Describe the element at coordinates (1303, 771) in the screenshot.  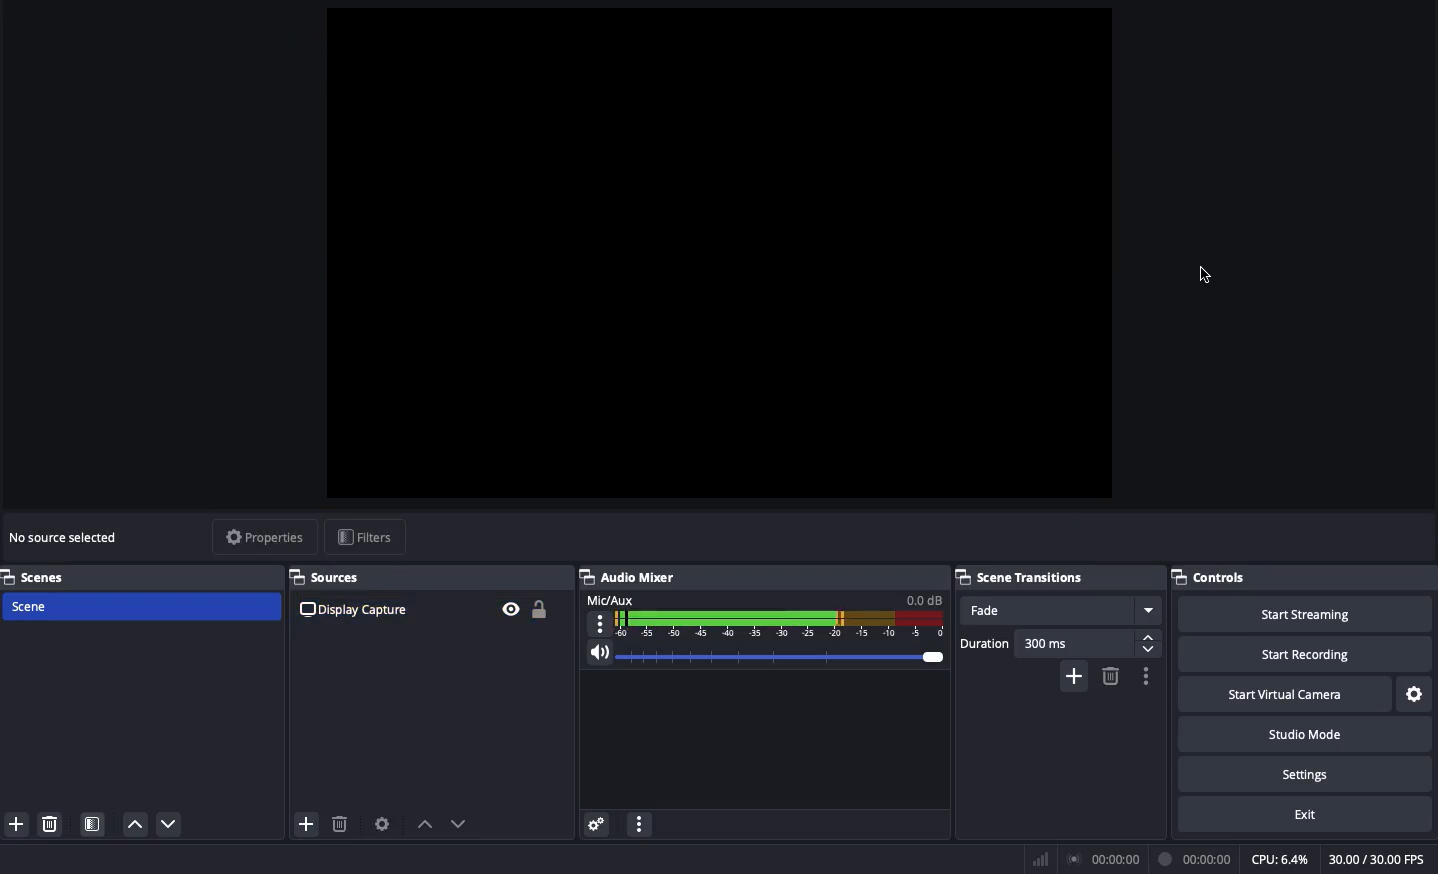
I see `Settings` at that location.